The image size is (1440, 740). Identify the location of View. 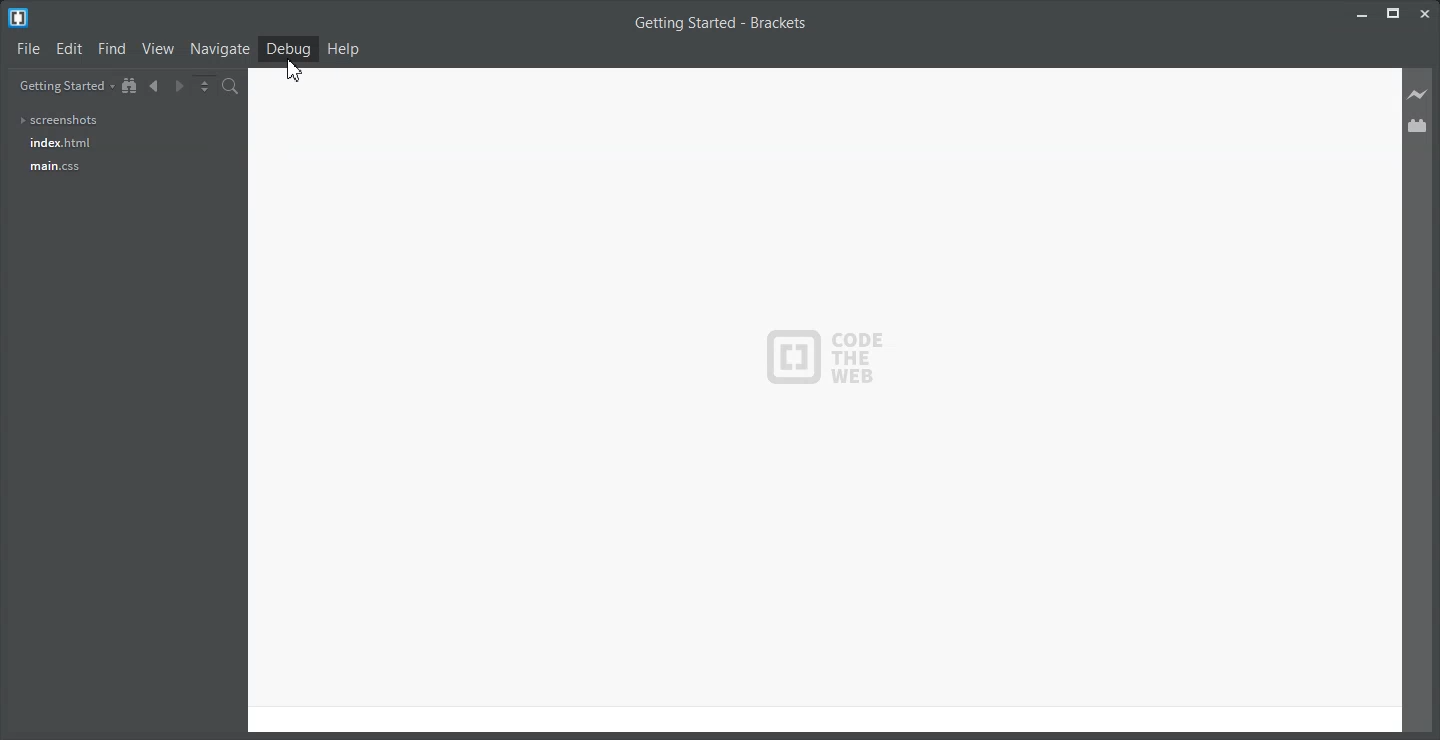
(158, 49).